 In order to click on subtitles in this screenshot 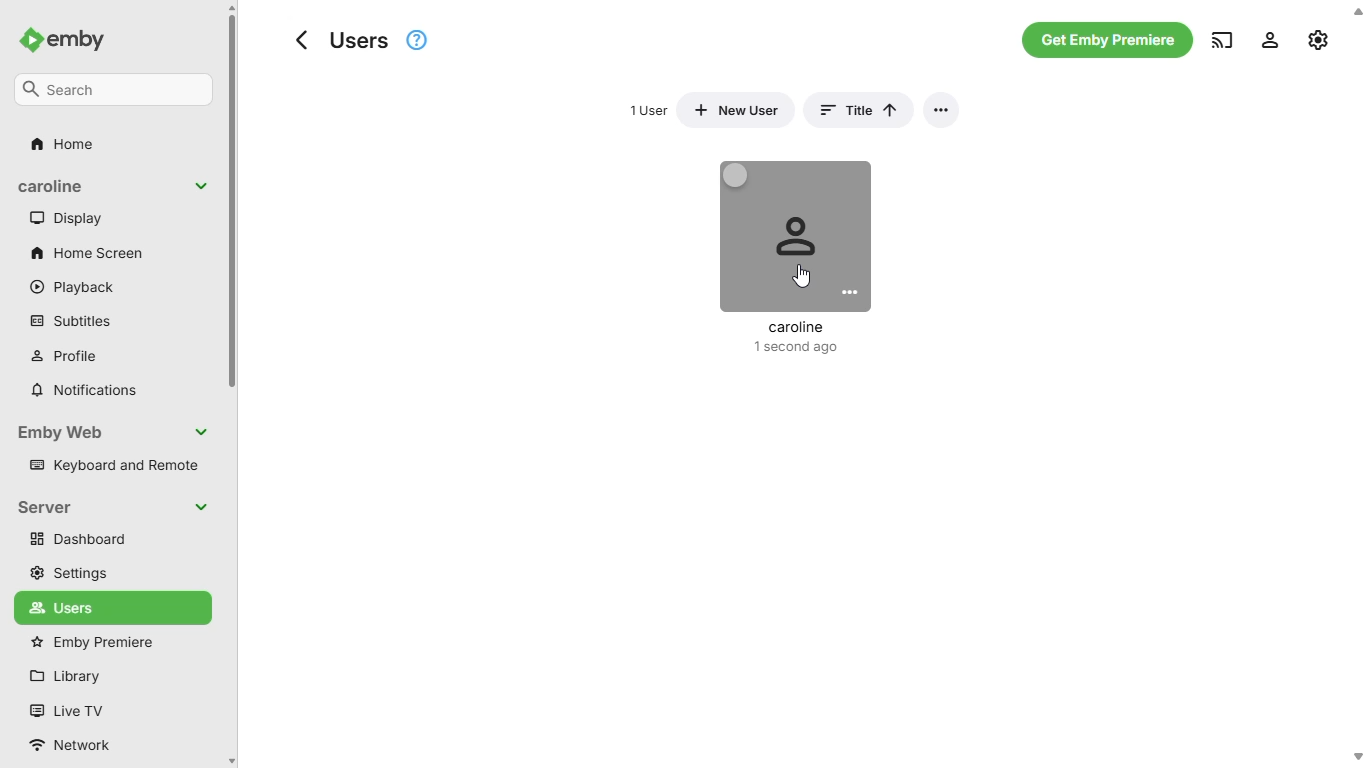, I will do `click(71, 321)`.